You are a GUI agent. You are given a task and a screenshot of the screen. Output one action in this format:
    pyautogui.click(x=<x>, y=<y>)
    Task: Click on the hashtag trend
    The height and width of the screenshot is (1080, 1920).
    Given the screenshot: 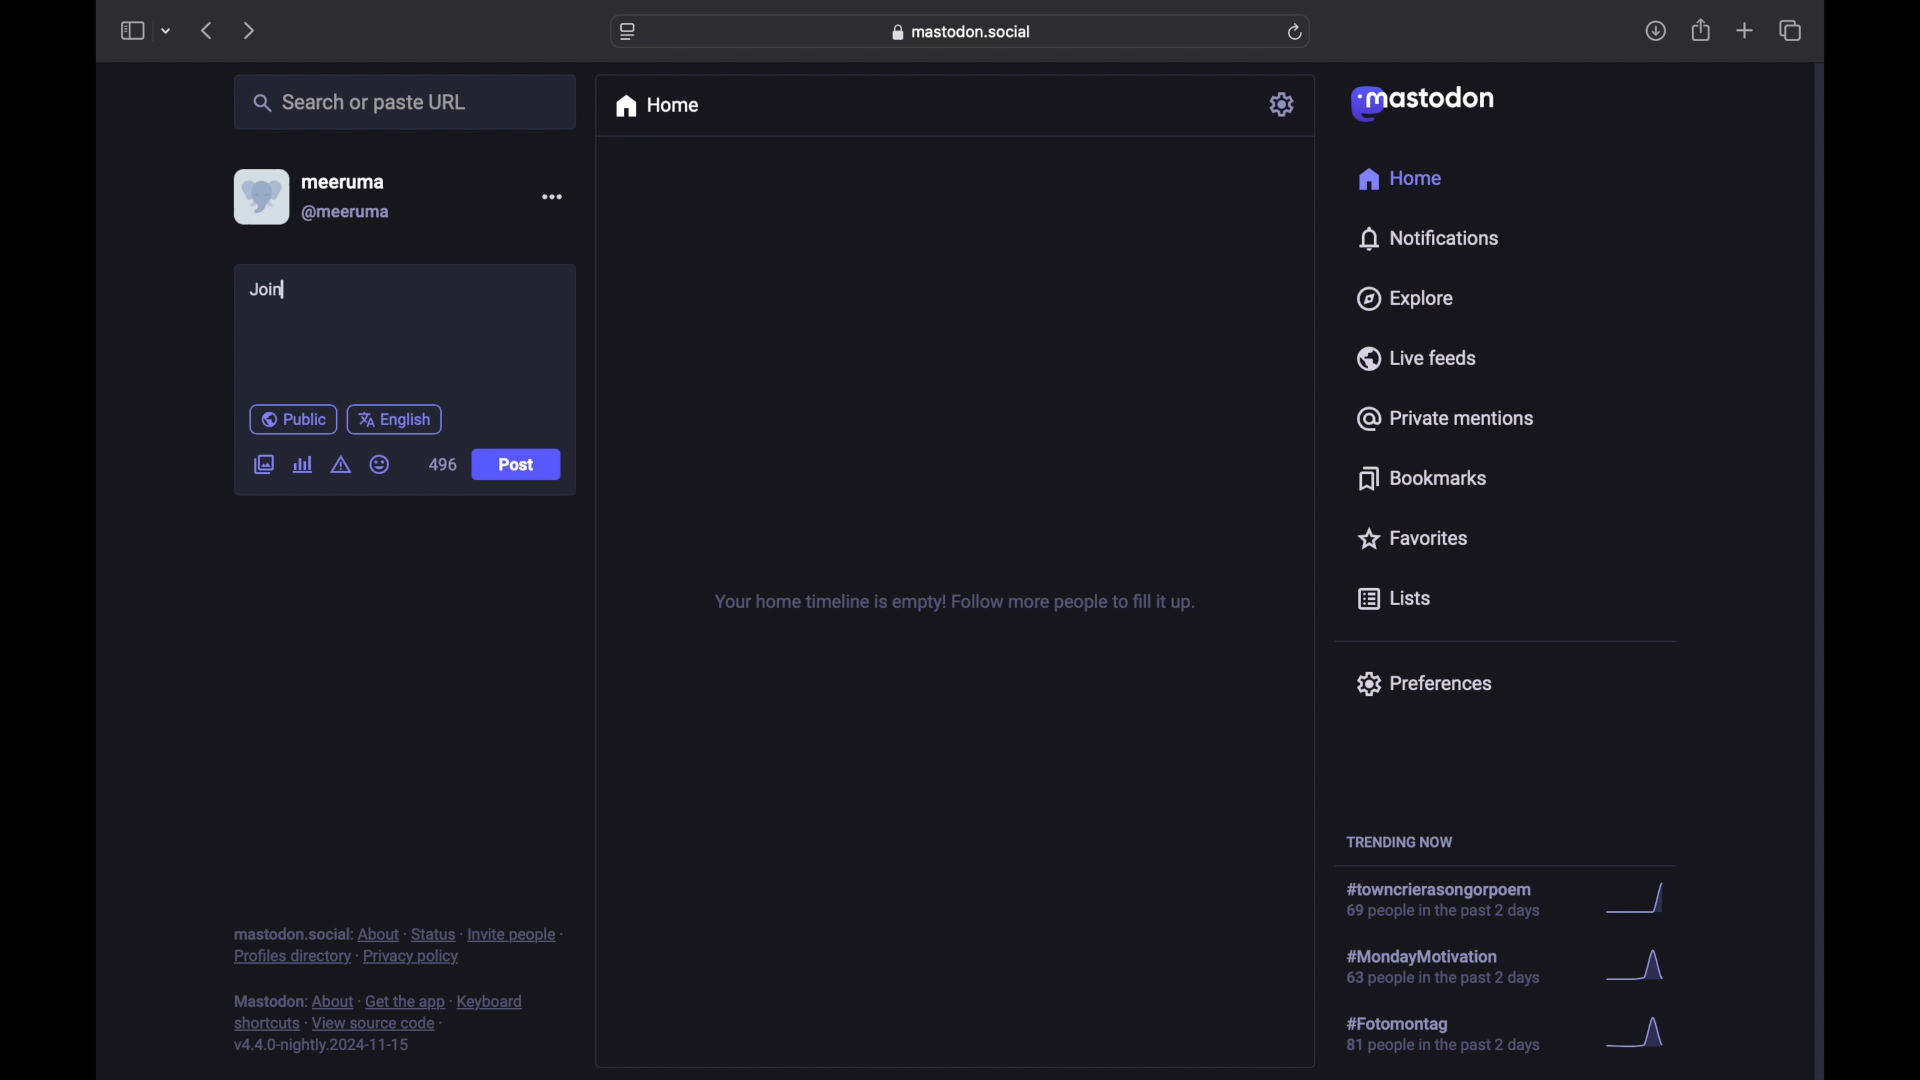 What is the action you would take?
    pyautogui.click(x=1457, y=965)
    